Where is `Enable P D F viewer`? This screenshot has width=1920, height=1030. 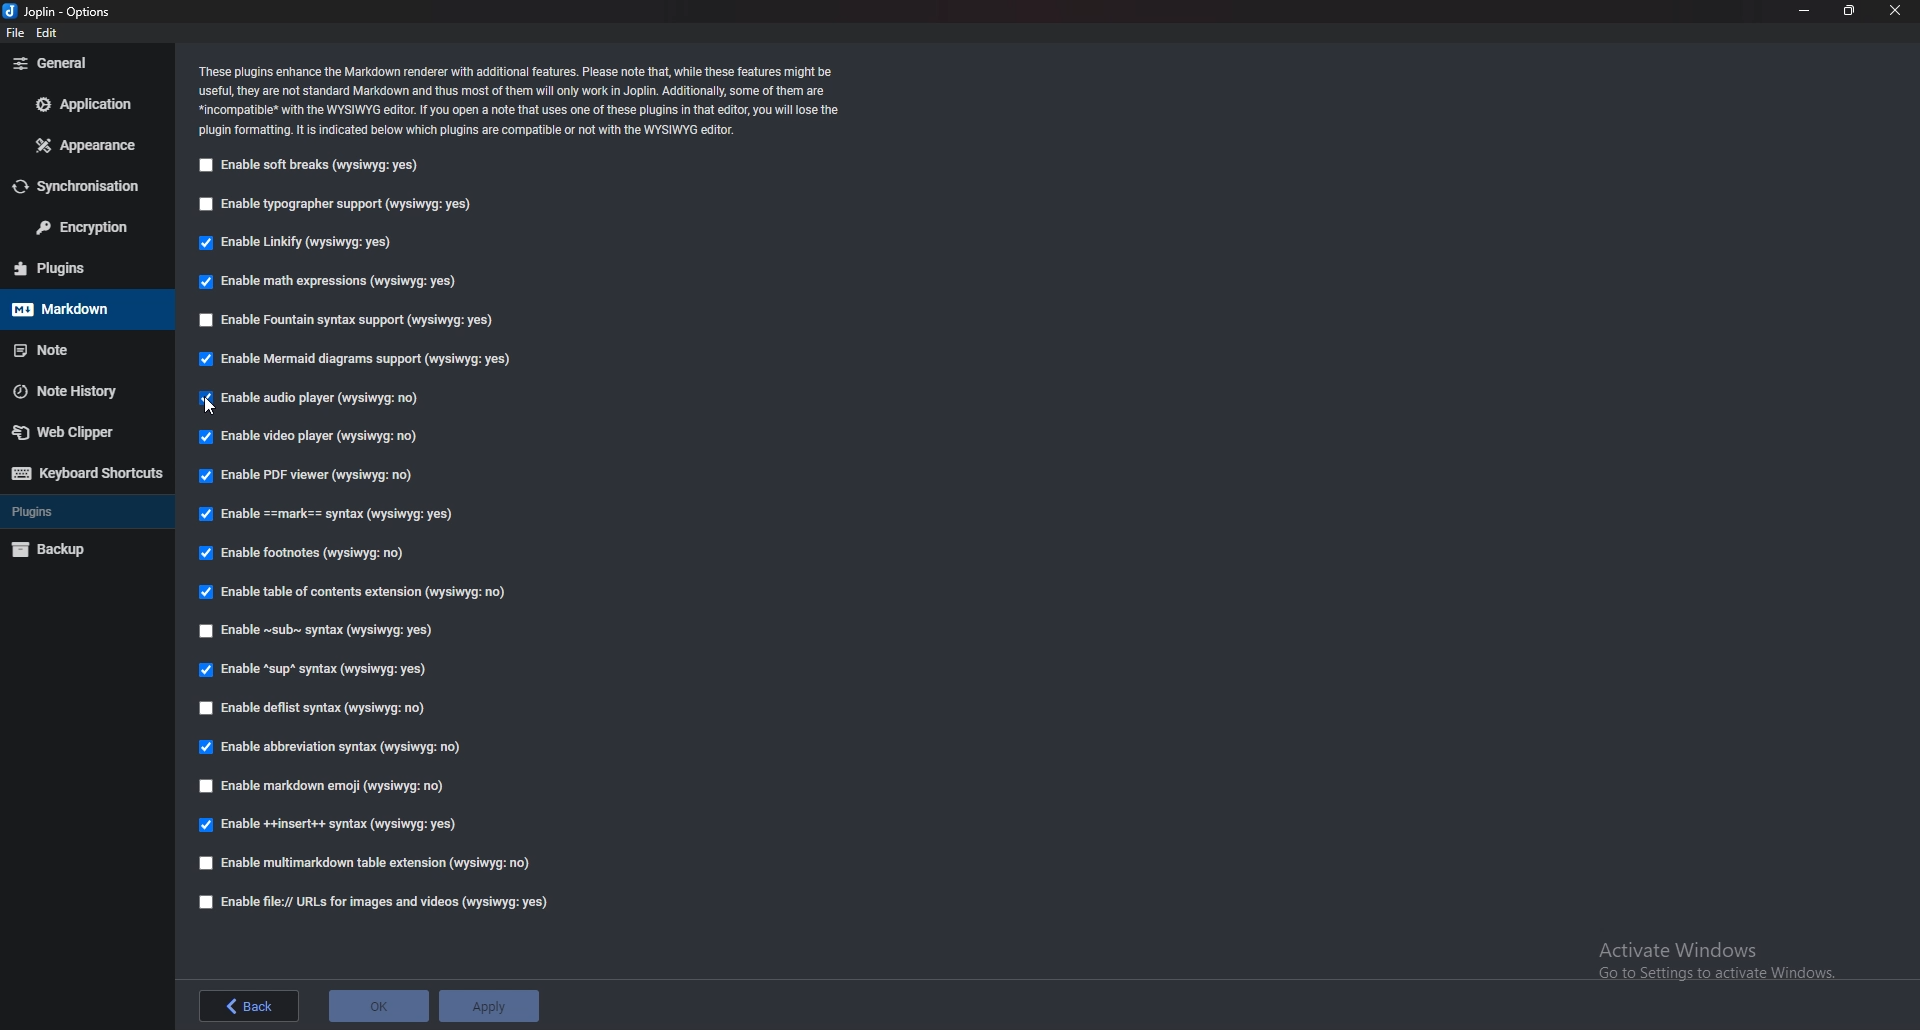 Enable P D F viewer is located at coordinates (313, 478).